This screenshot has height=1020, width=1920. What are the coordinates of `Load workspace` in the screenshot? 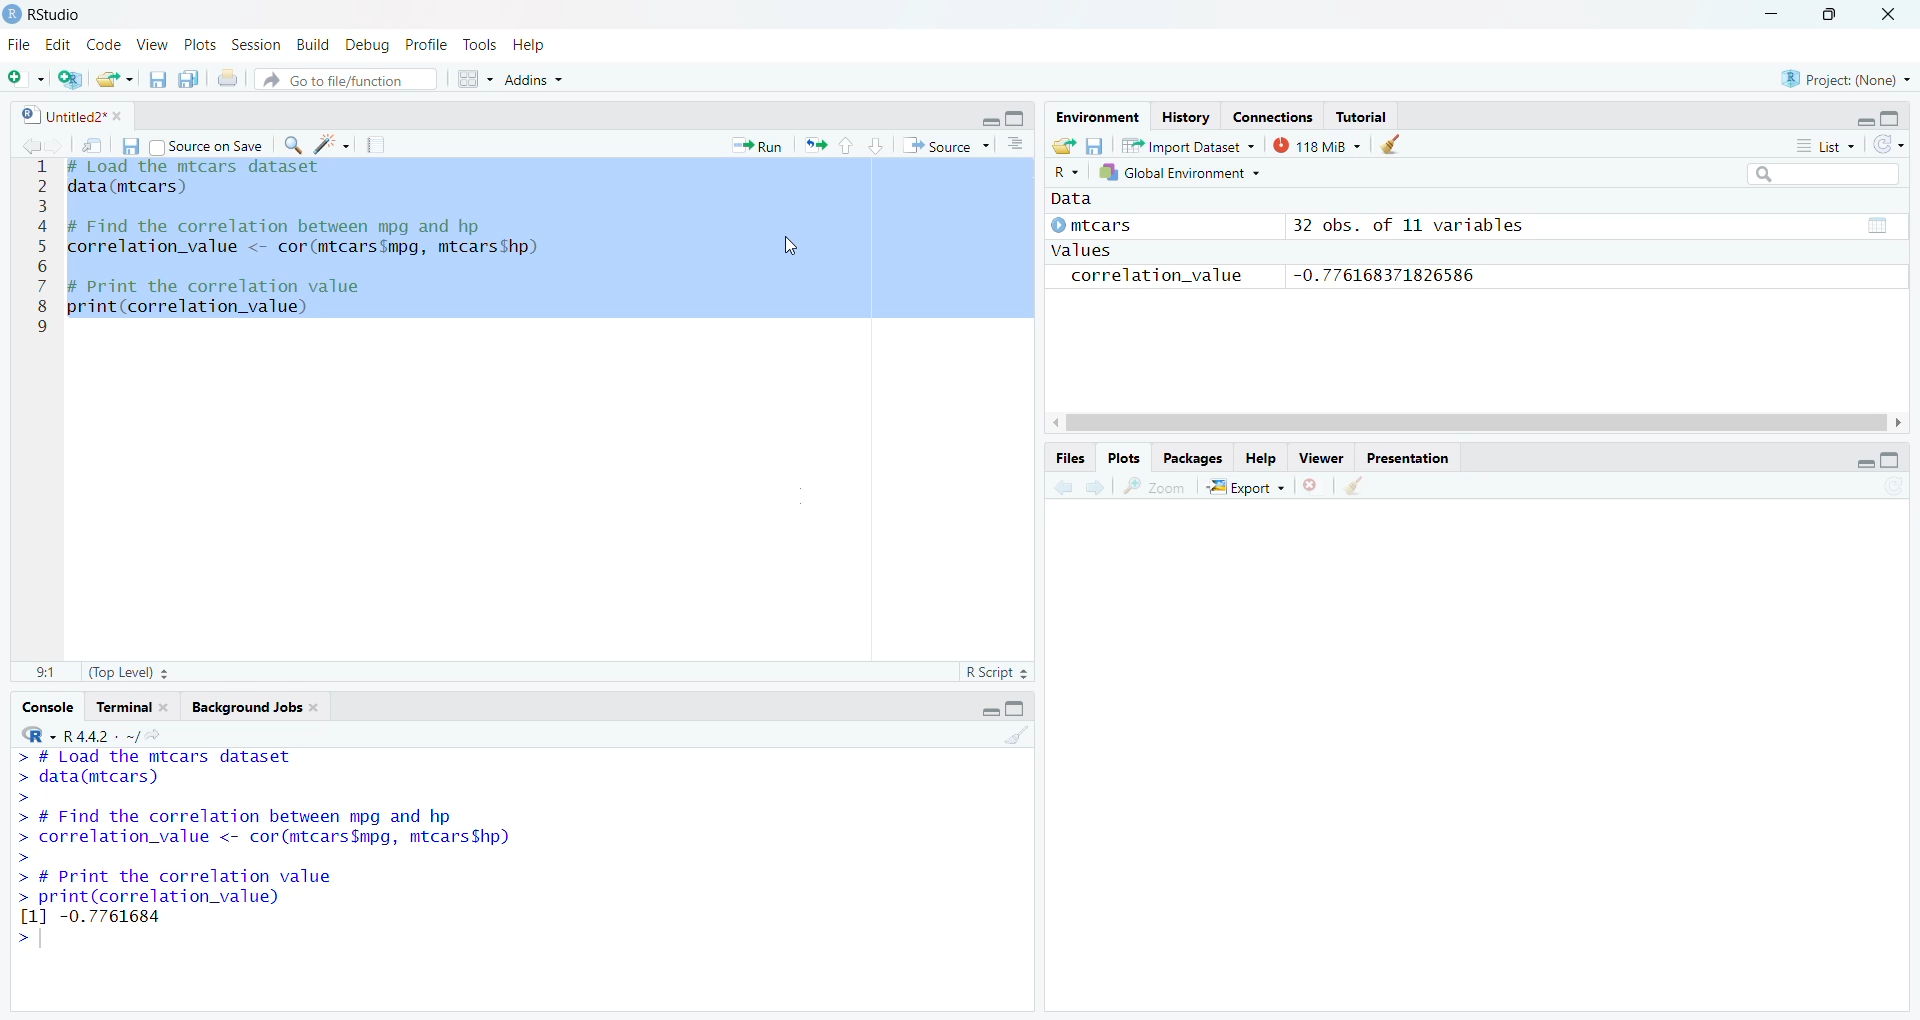 It's located at (1061, 147).